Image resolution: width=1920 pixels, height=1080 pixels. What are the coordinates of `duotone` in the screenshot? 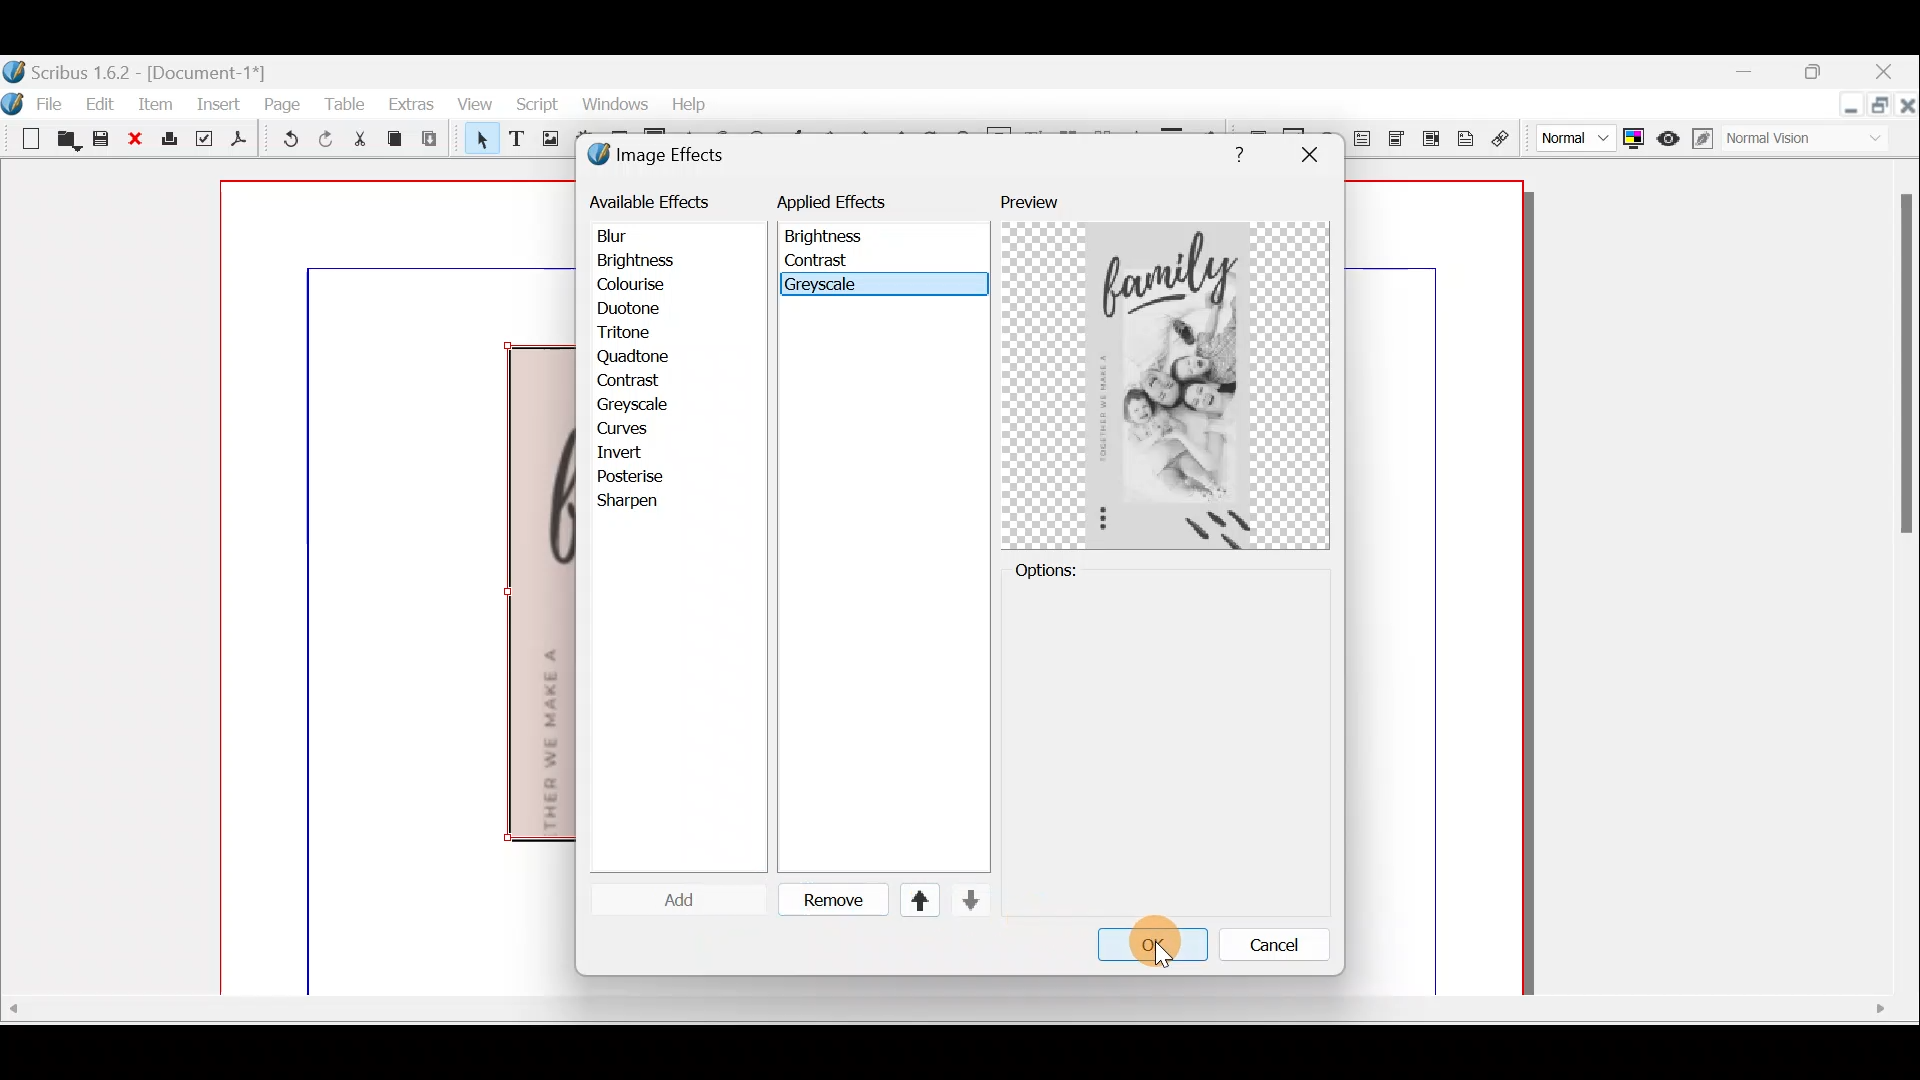 It's located at (657, 308).